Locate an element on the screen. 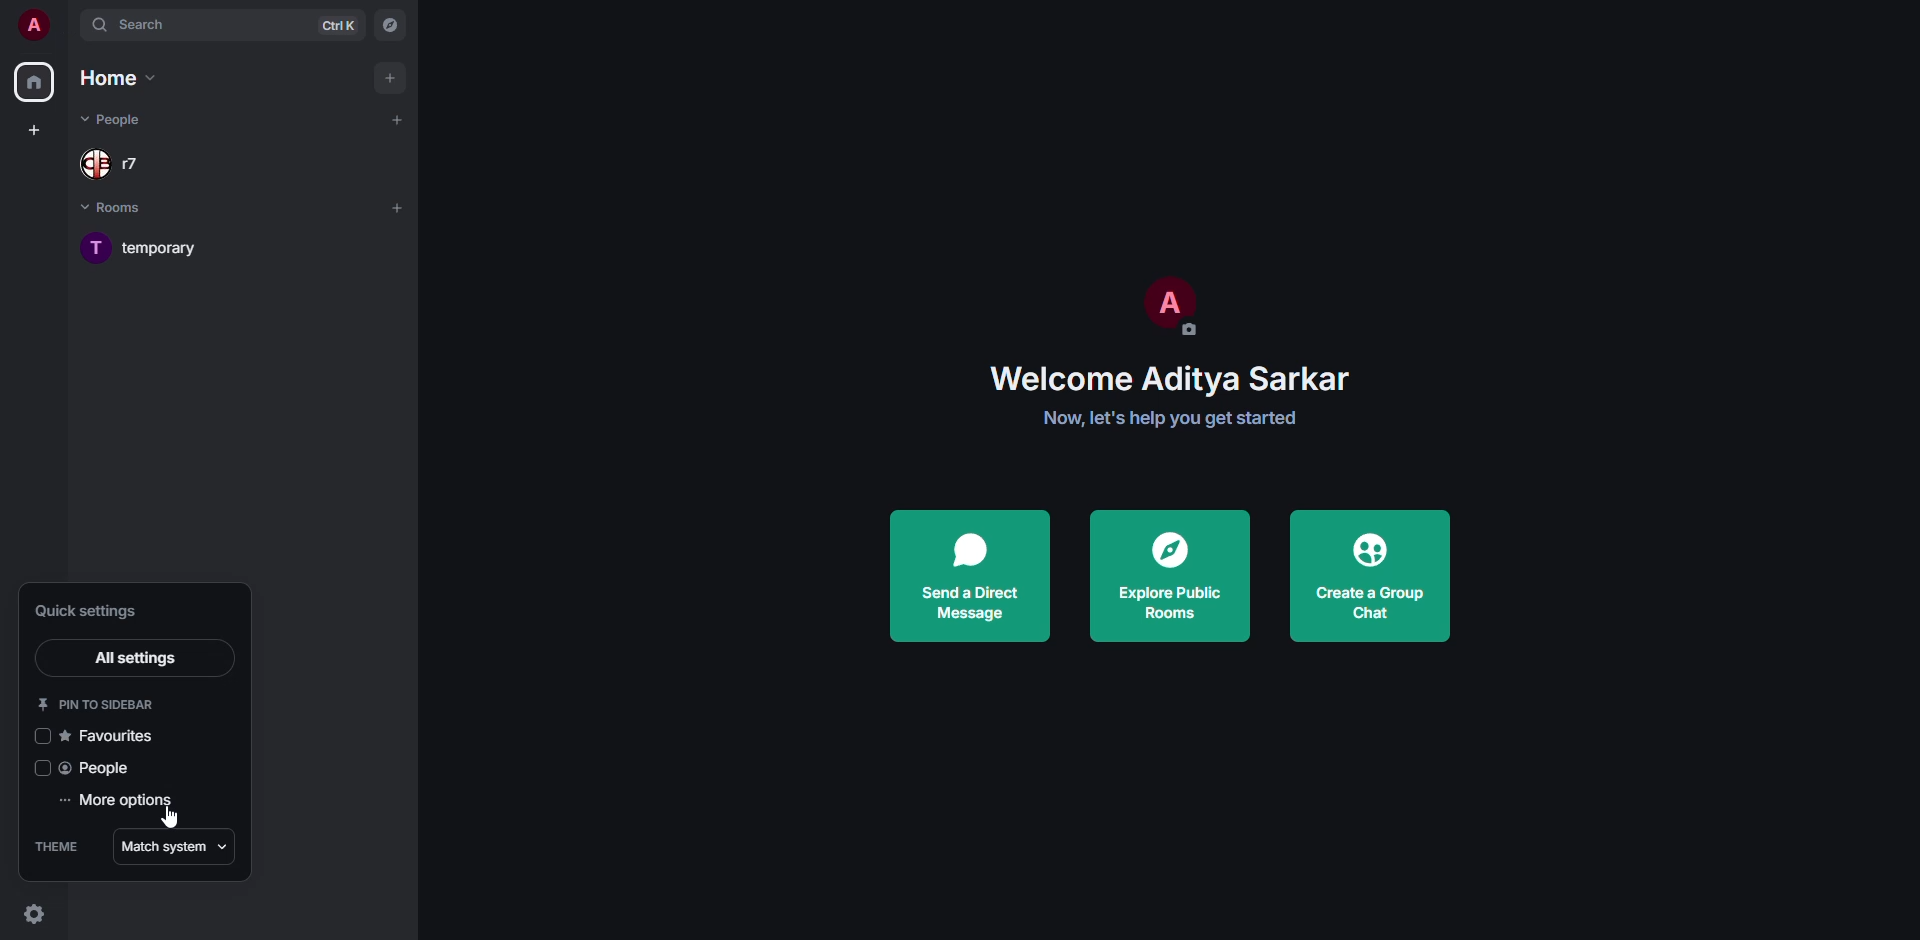  click to enable is located at coordinates (42, 737).